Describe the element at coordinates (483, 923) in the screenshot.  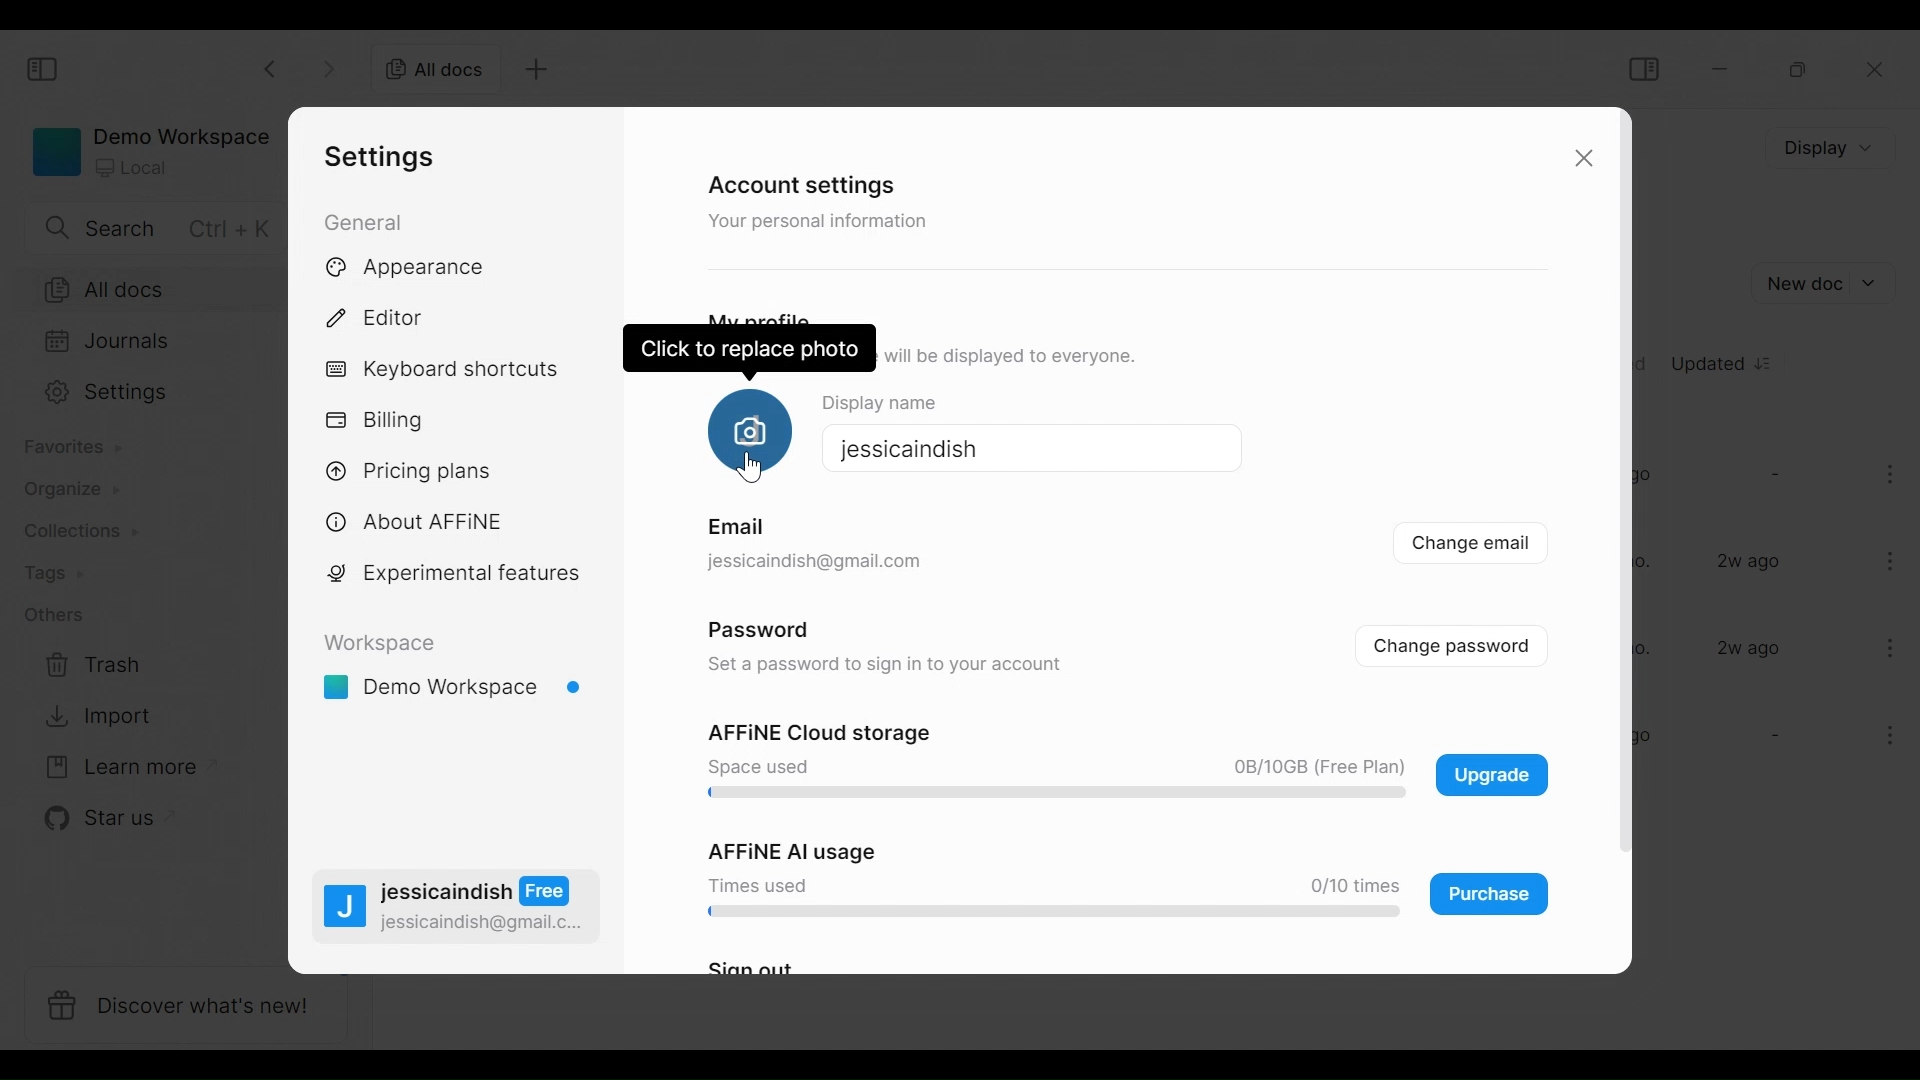
I see `jessicaindish@gmail.c...` at that location.